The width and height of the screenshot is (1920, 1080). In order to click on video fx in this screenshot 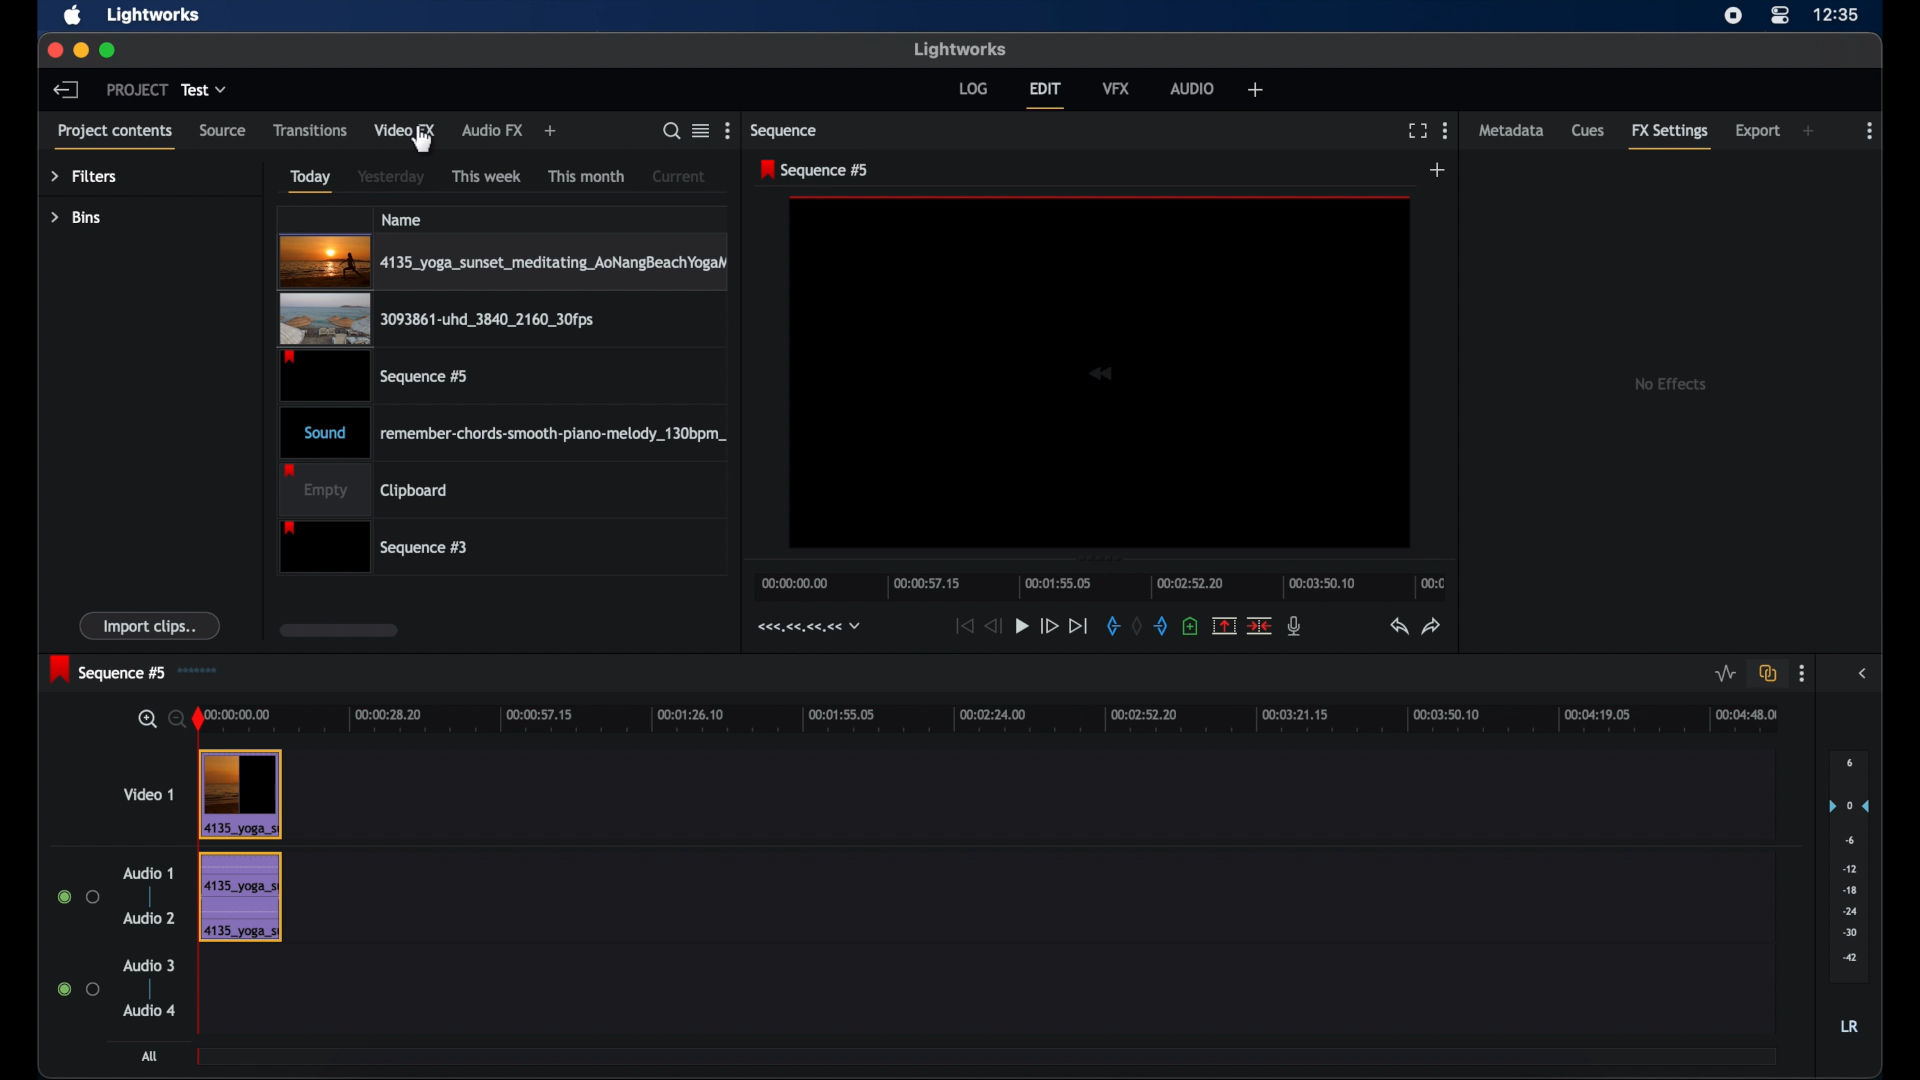, I will do `click(404, 129)`.